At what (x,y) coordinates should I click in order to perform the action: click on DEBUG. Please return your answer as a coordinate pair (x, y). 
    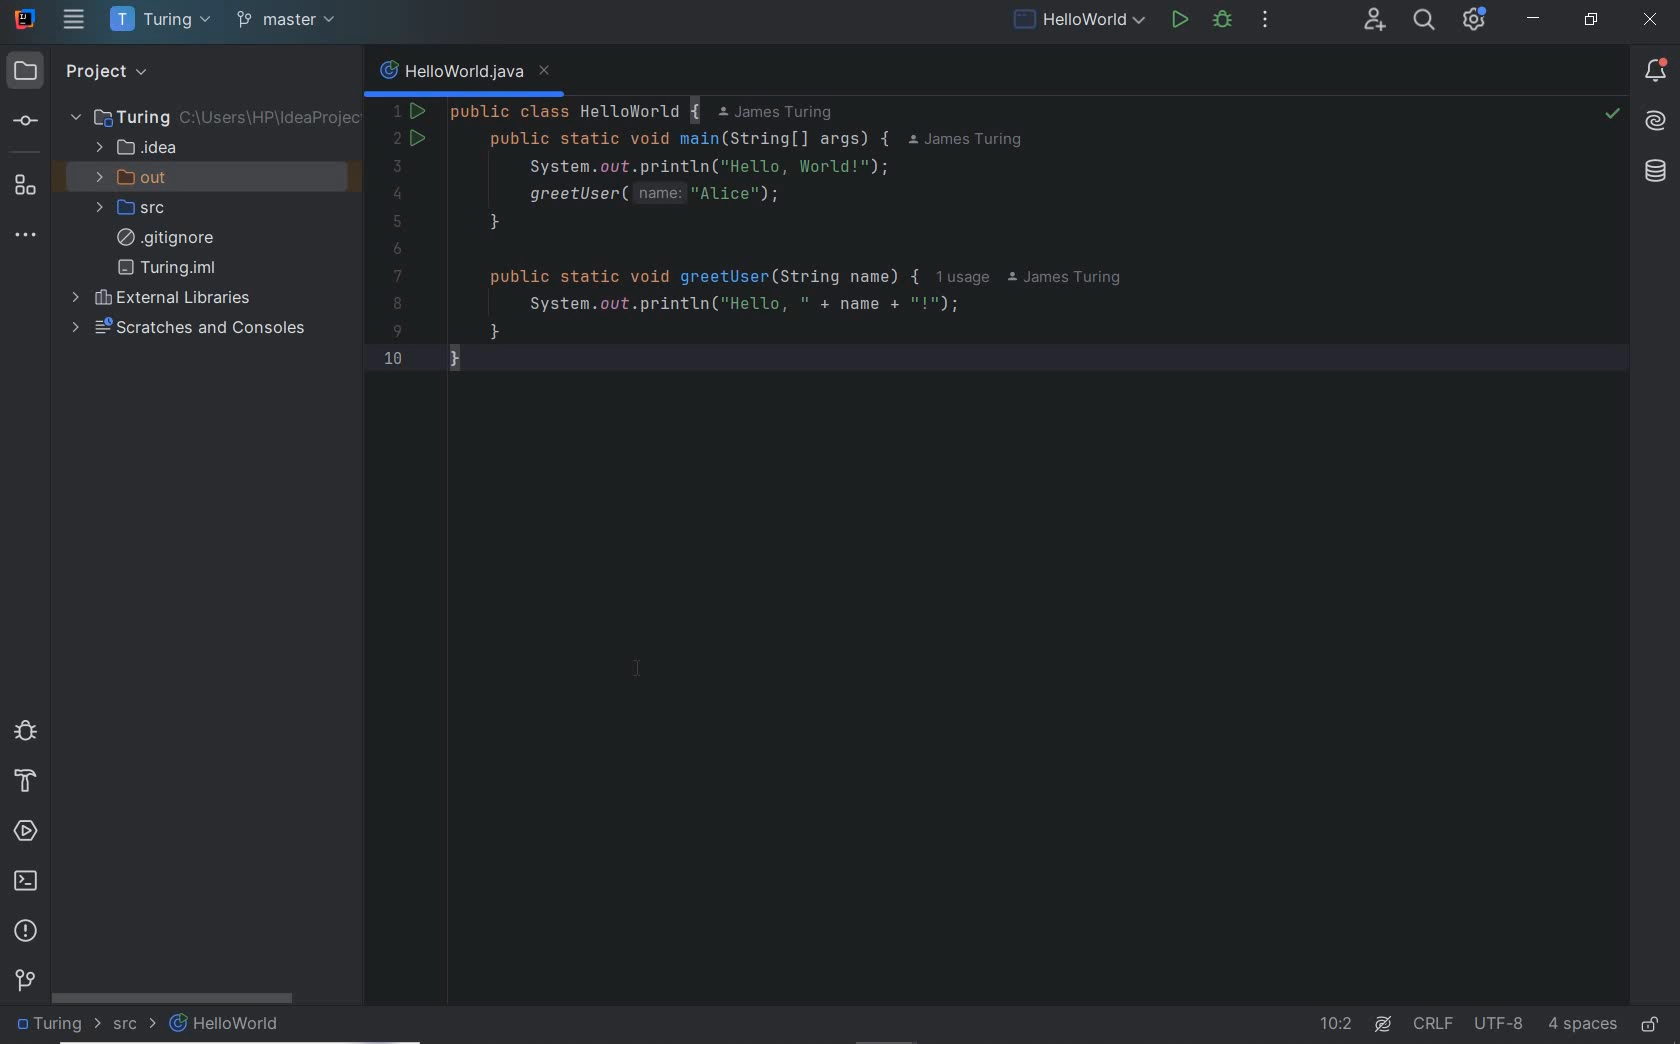
    Looking at the image, I should click on (1222, 19).